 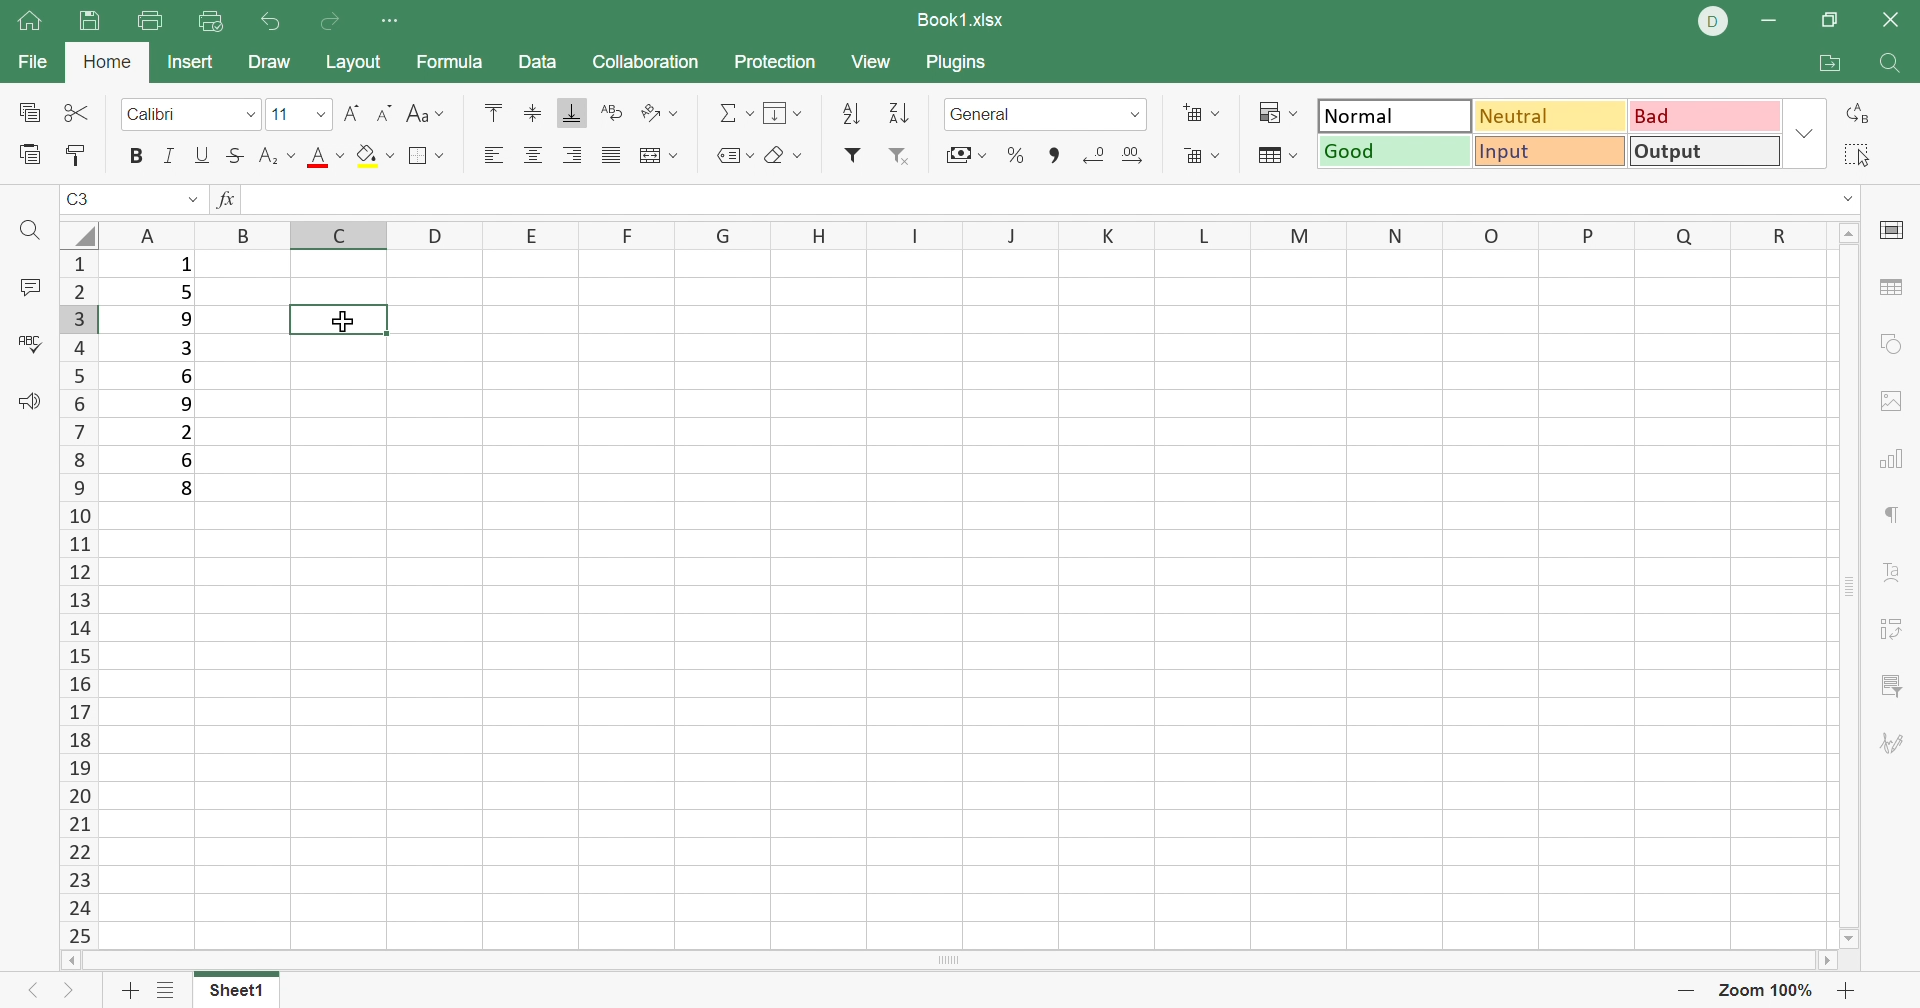 I want to click on Formula, so click(x=447, y=62).